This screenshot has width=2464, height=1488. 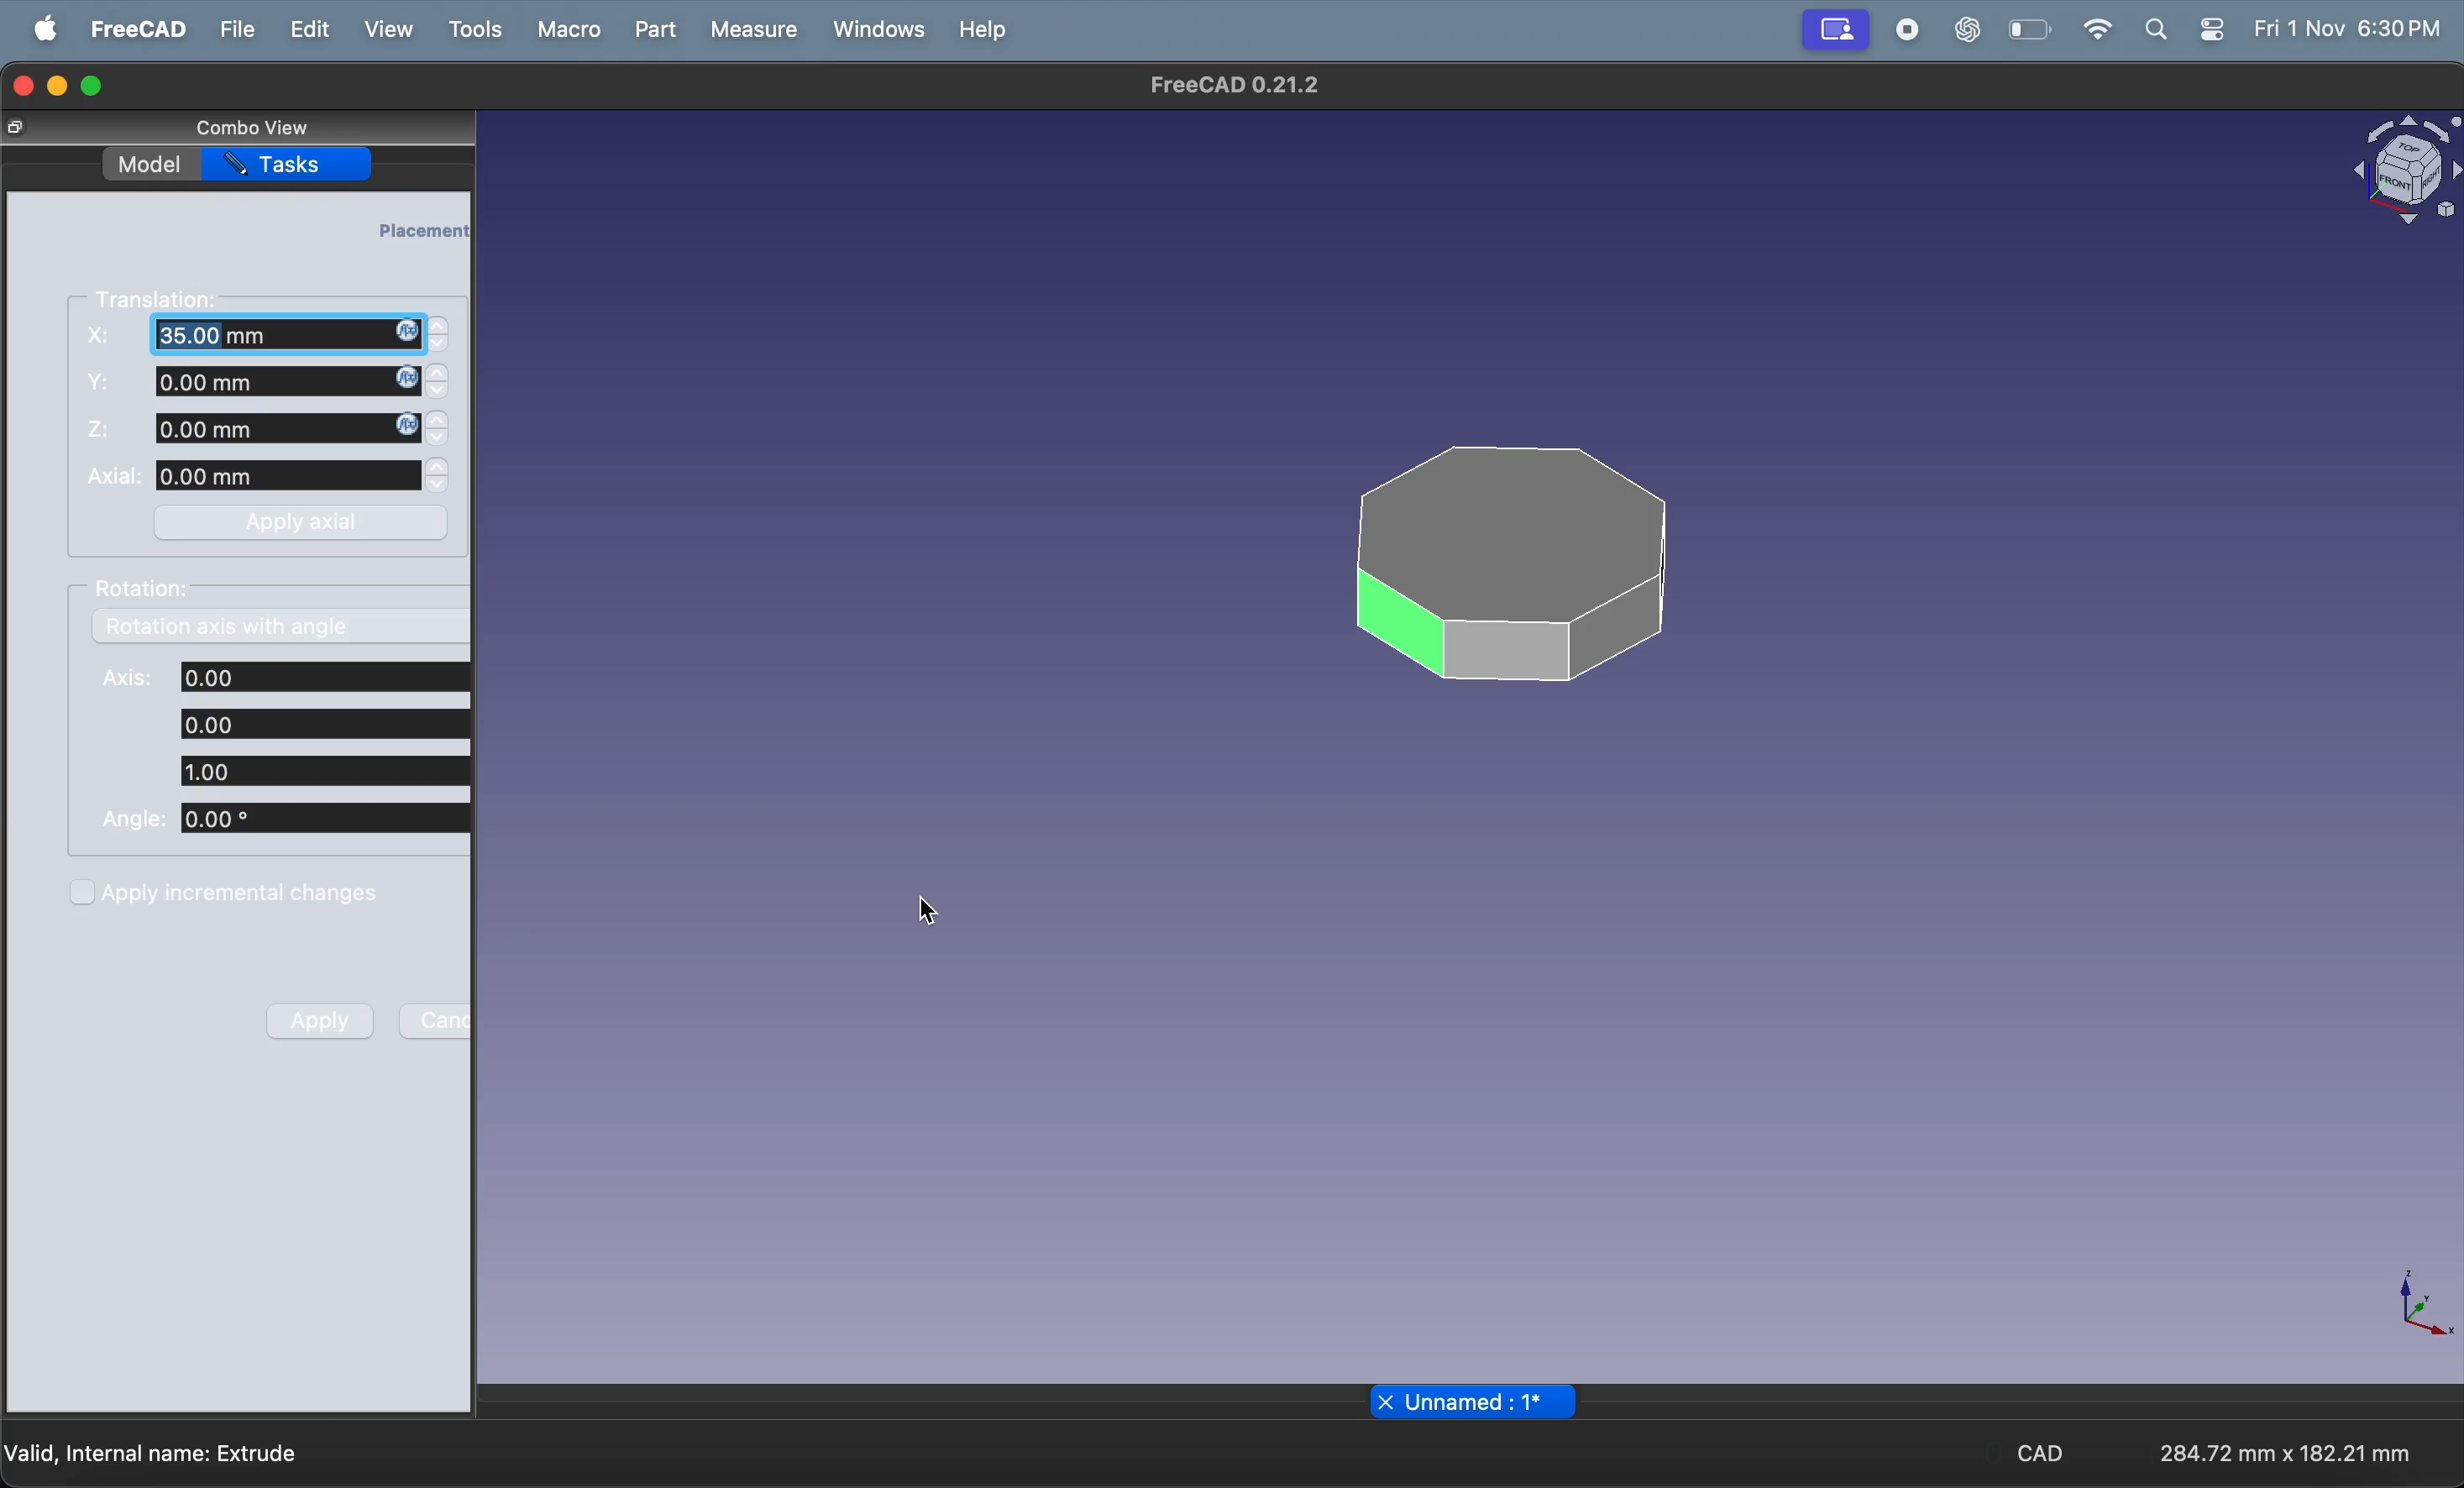 What do you see at coordinates (440, 396) in the screenshot?
I see `down` at bounding box center [440, 396].